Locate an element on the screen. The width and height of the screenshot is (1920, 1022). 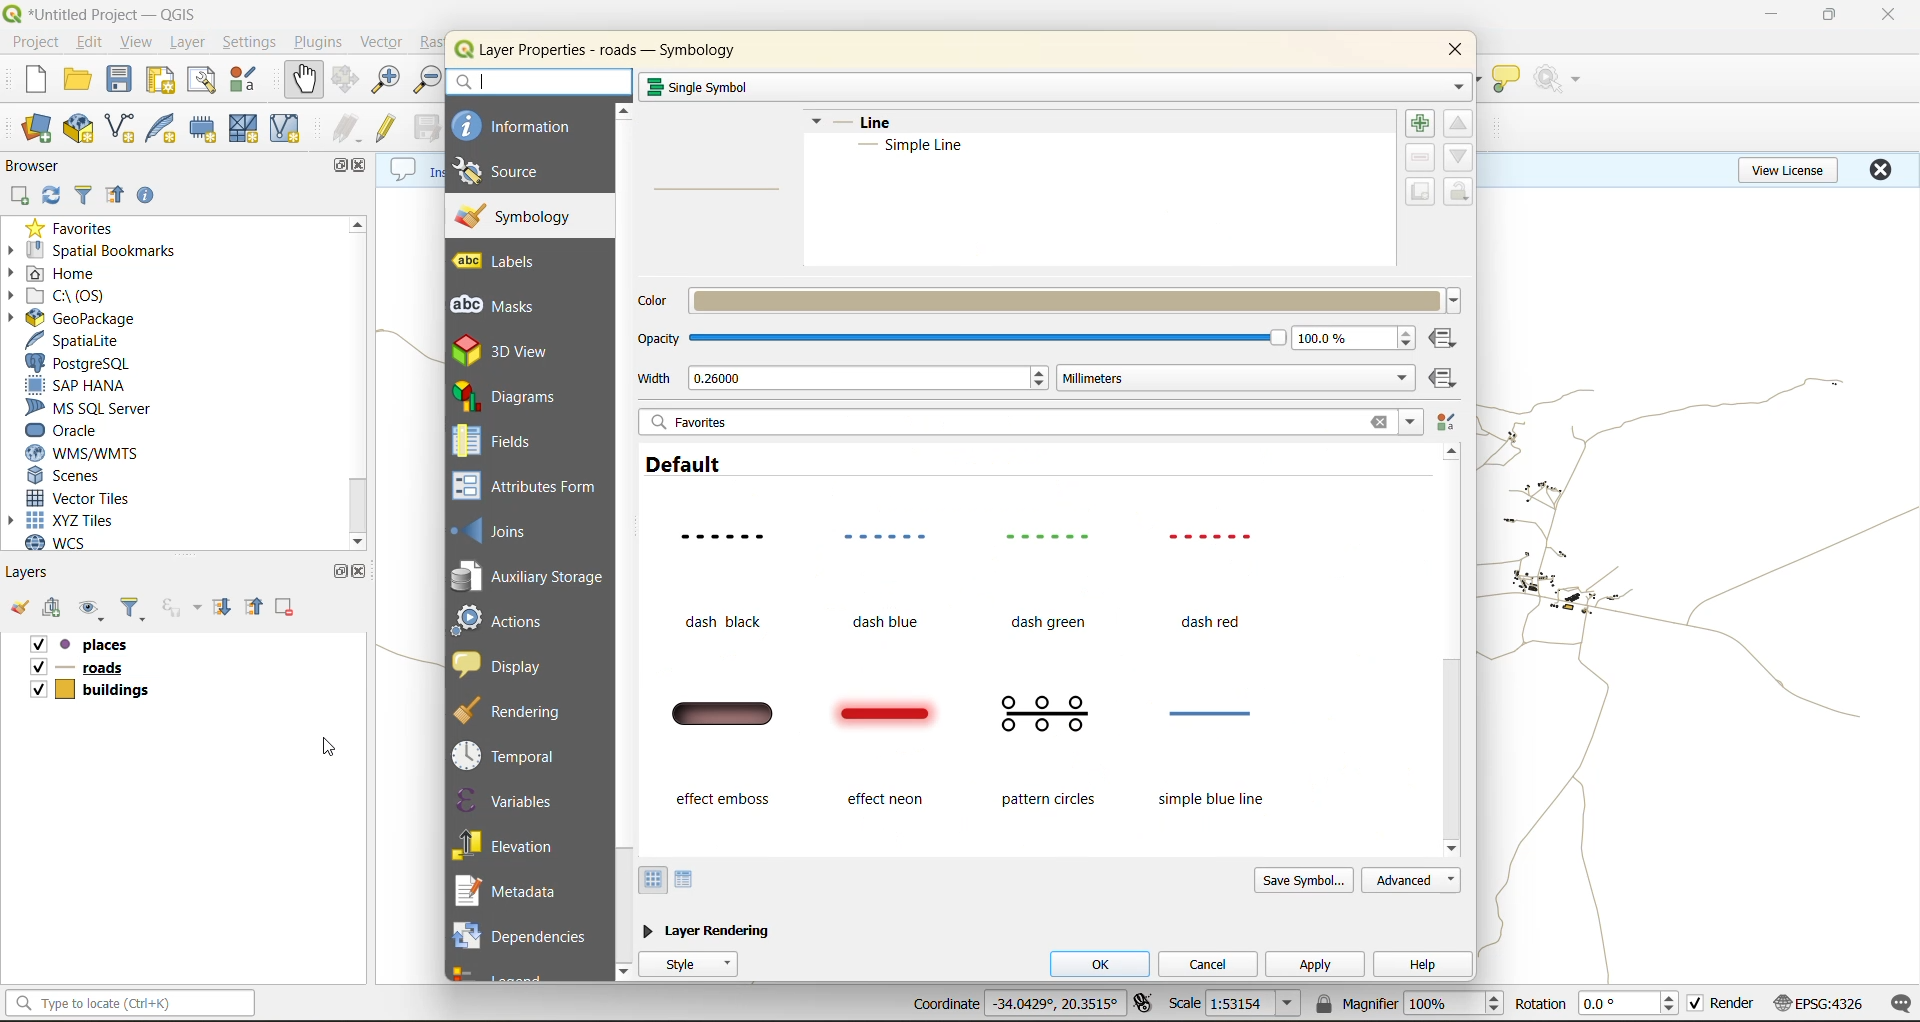
layer rendering is located at coordinates (713, 931).